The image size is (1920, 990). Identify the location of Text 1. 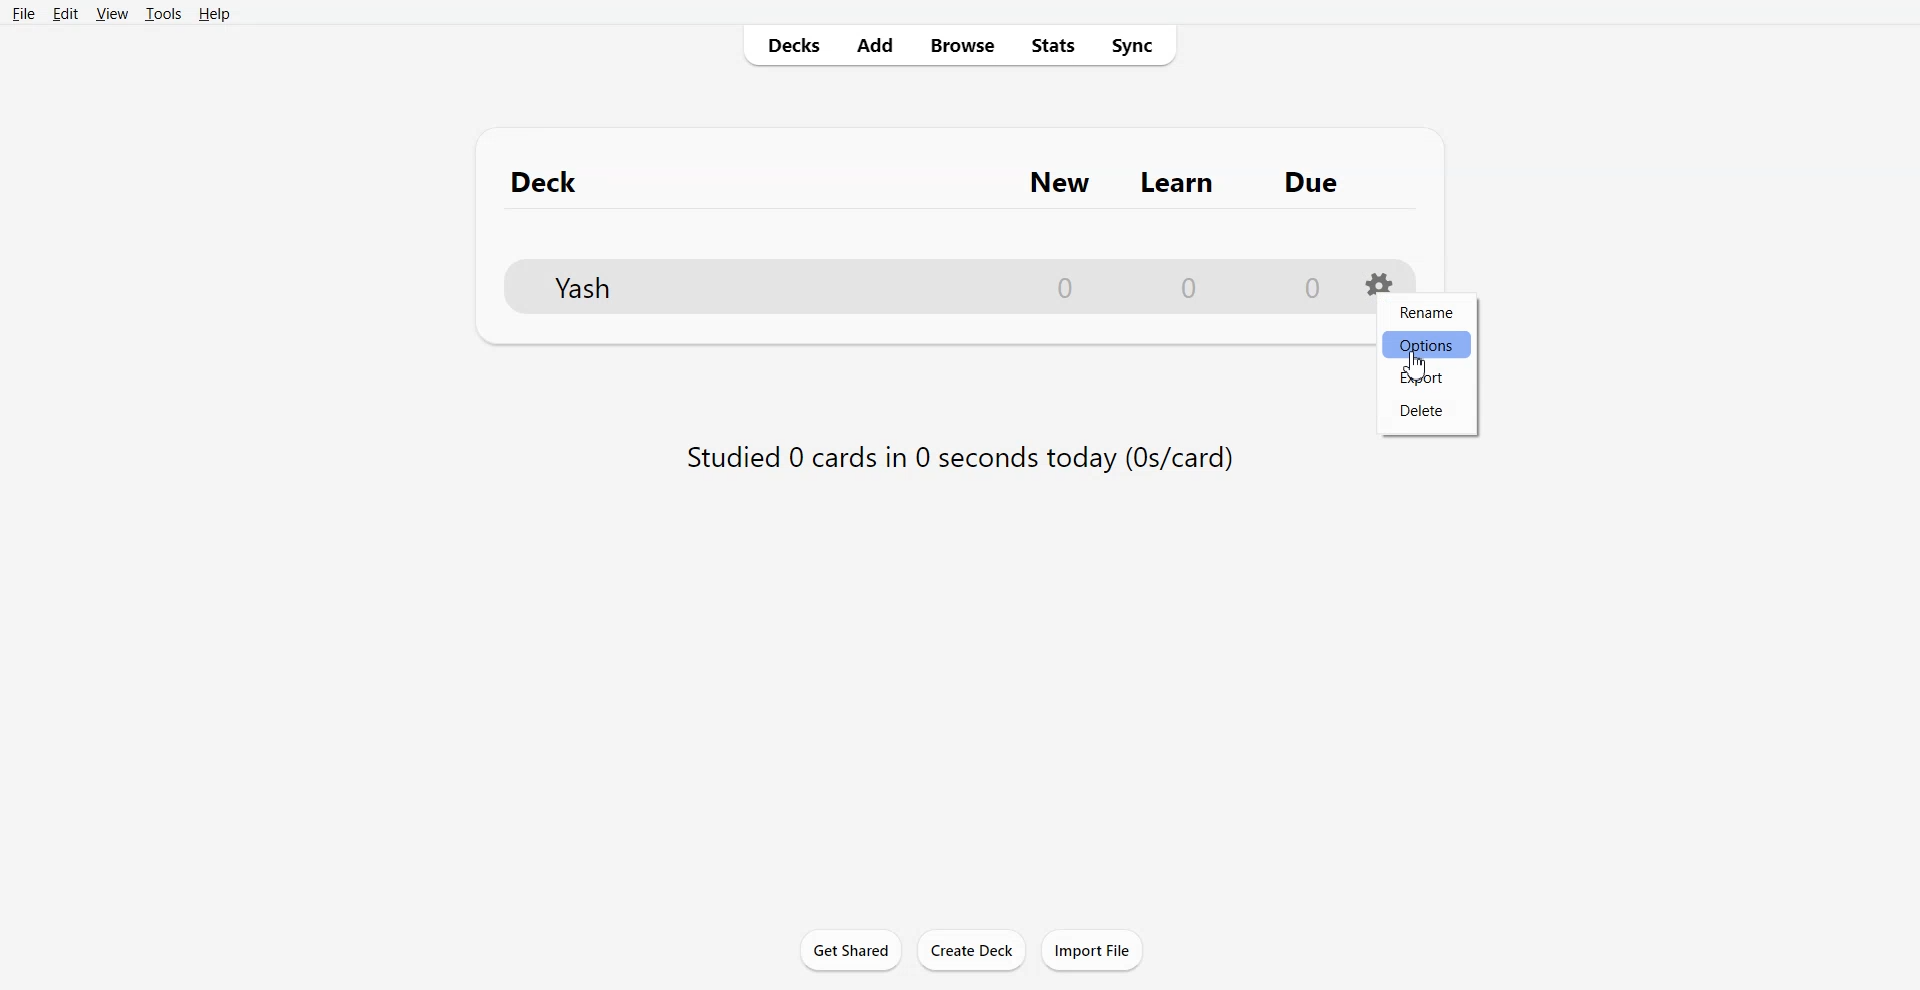
(945, 180).